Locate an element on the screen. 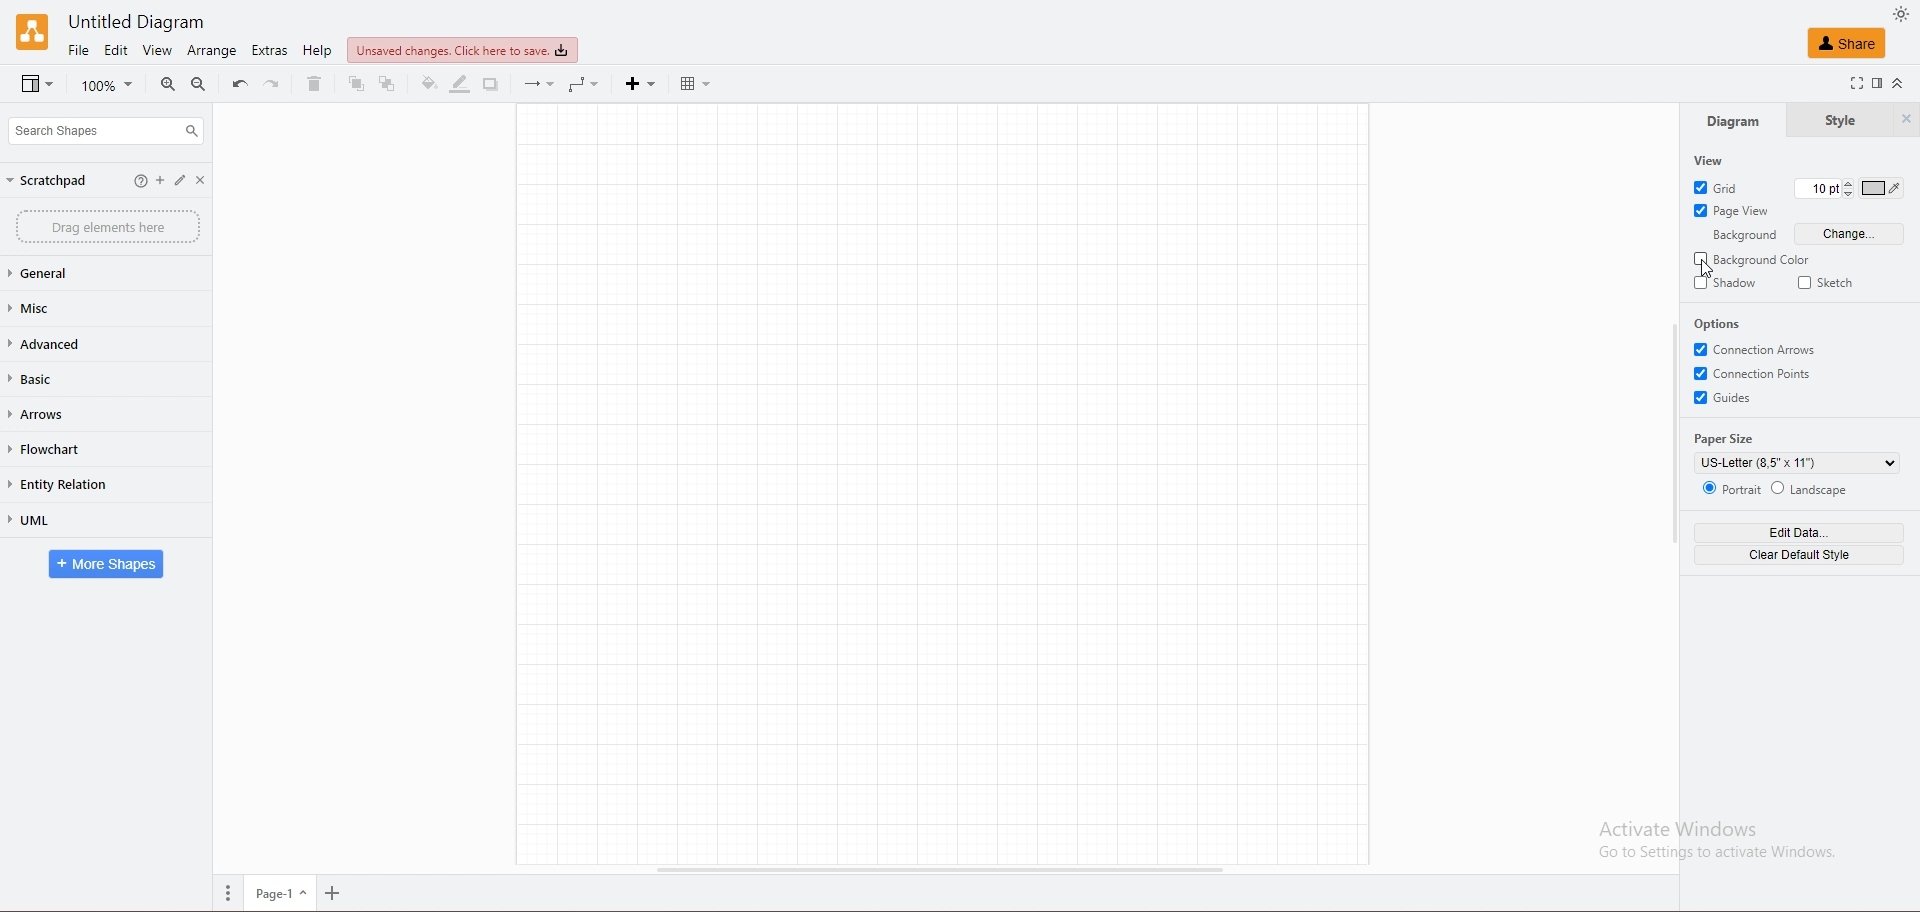 The image size is (1920, 912). drag elements here is located at coordinates (108, 227).